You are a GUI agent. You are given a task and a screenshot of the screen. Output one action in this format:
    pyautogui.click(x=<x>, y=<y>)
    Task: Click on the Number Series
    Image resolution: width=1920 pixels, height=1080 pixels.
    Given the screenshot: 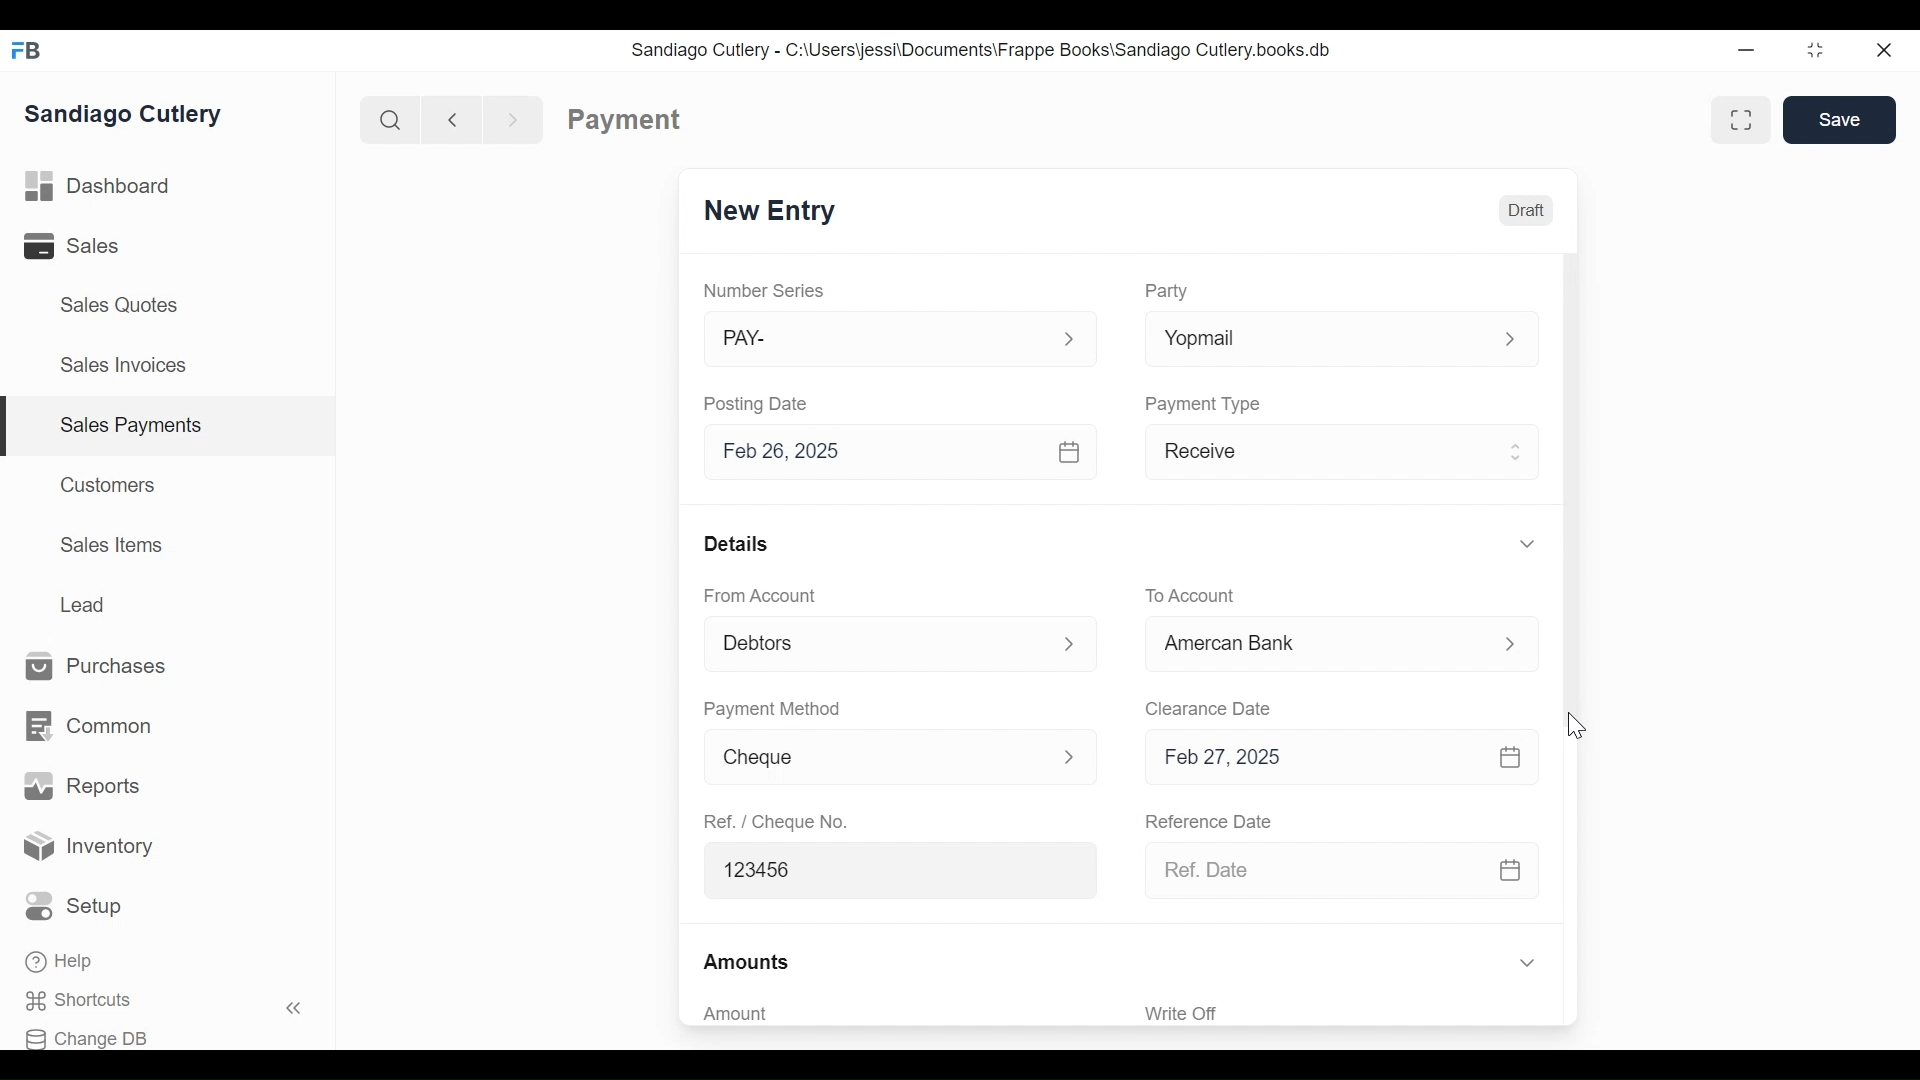 What is the action you would take?
    pyautogui.click(x=766, y=291)
    